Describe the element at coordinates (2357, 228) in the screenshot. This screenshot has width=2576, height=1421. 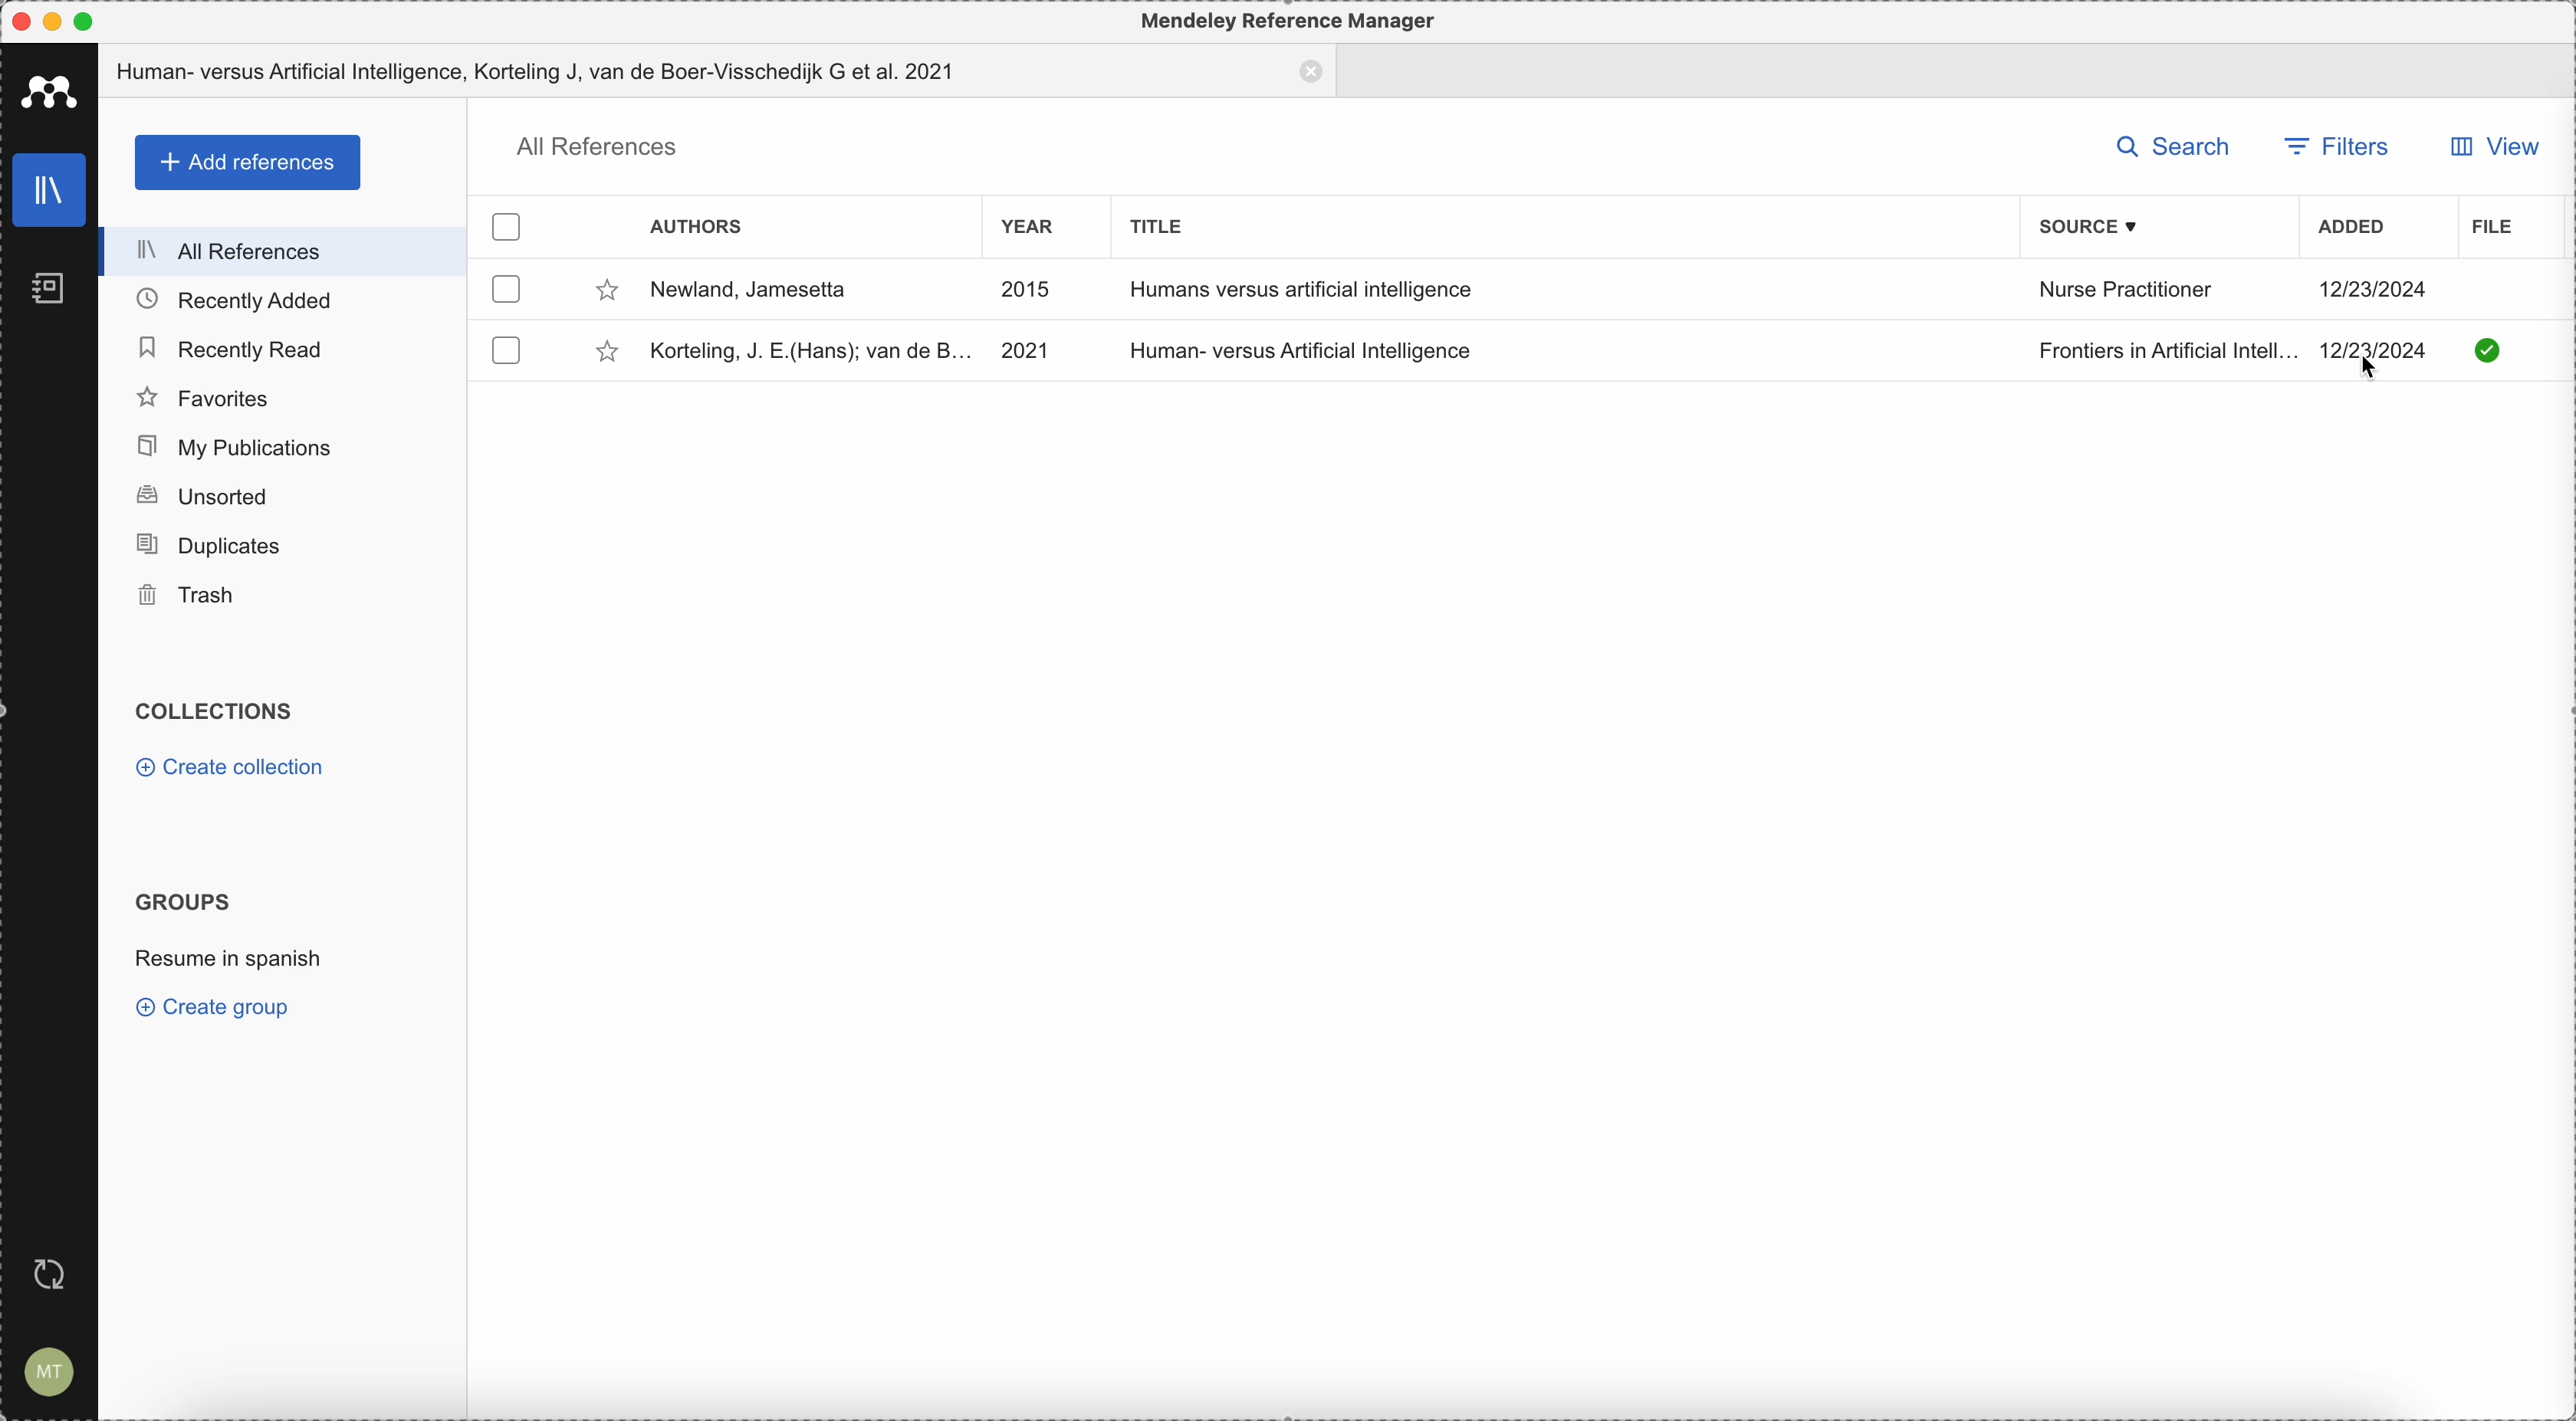
I see `added` at that location.